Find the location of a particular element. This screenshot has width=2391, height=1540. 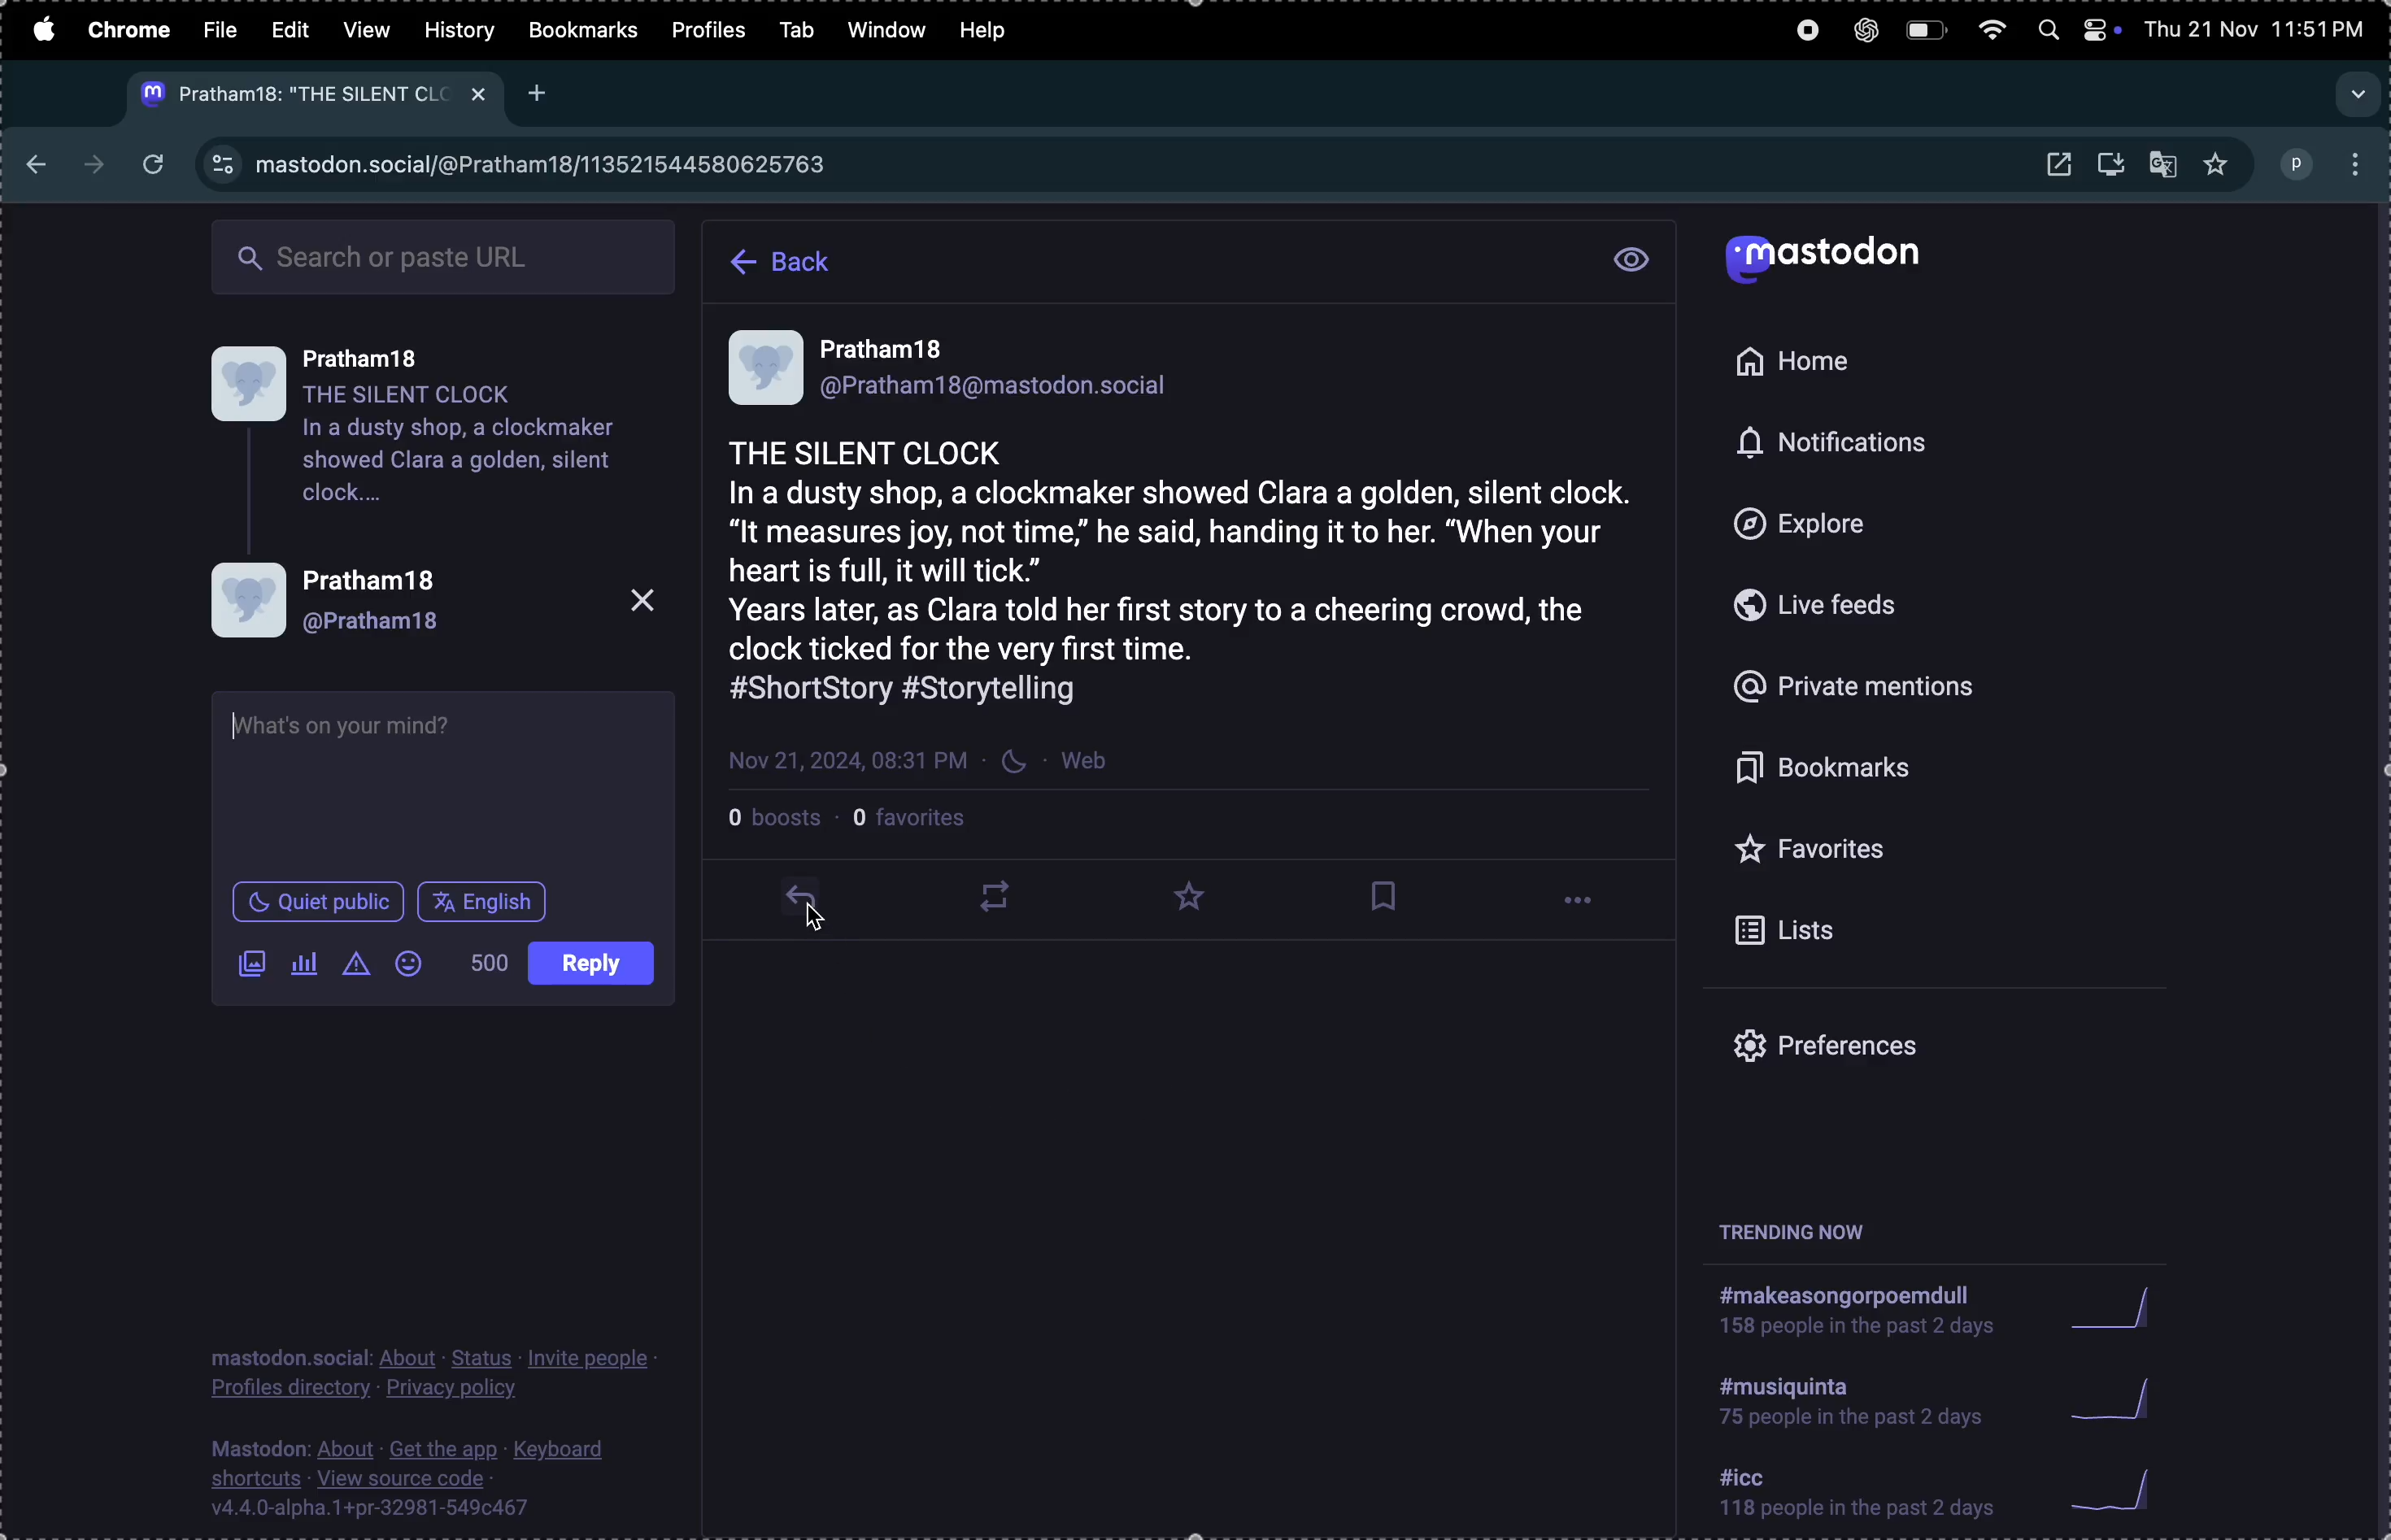

apple menu is located at coordinates (41, 29).